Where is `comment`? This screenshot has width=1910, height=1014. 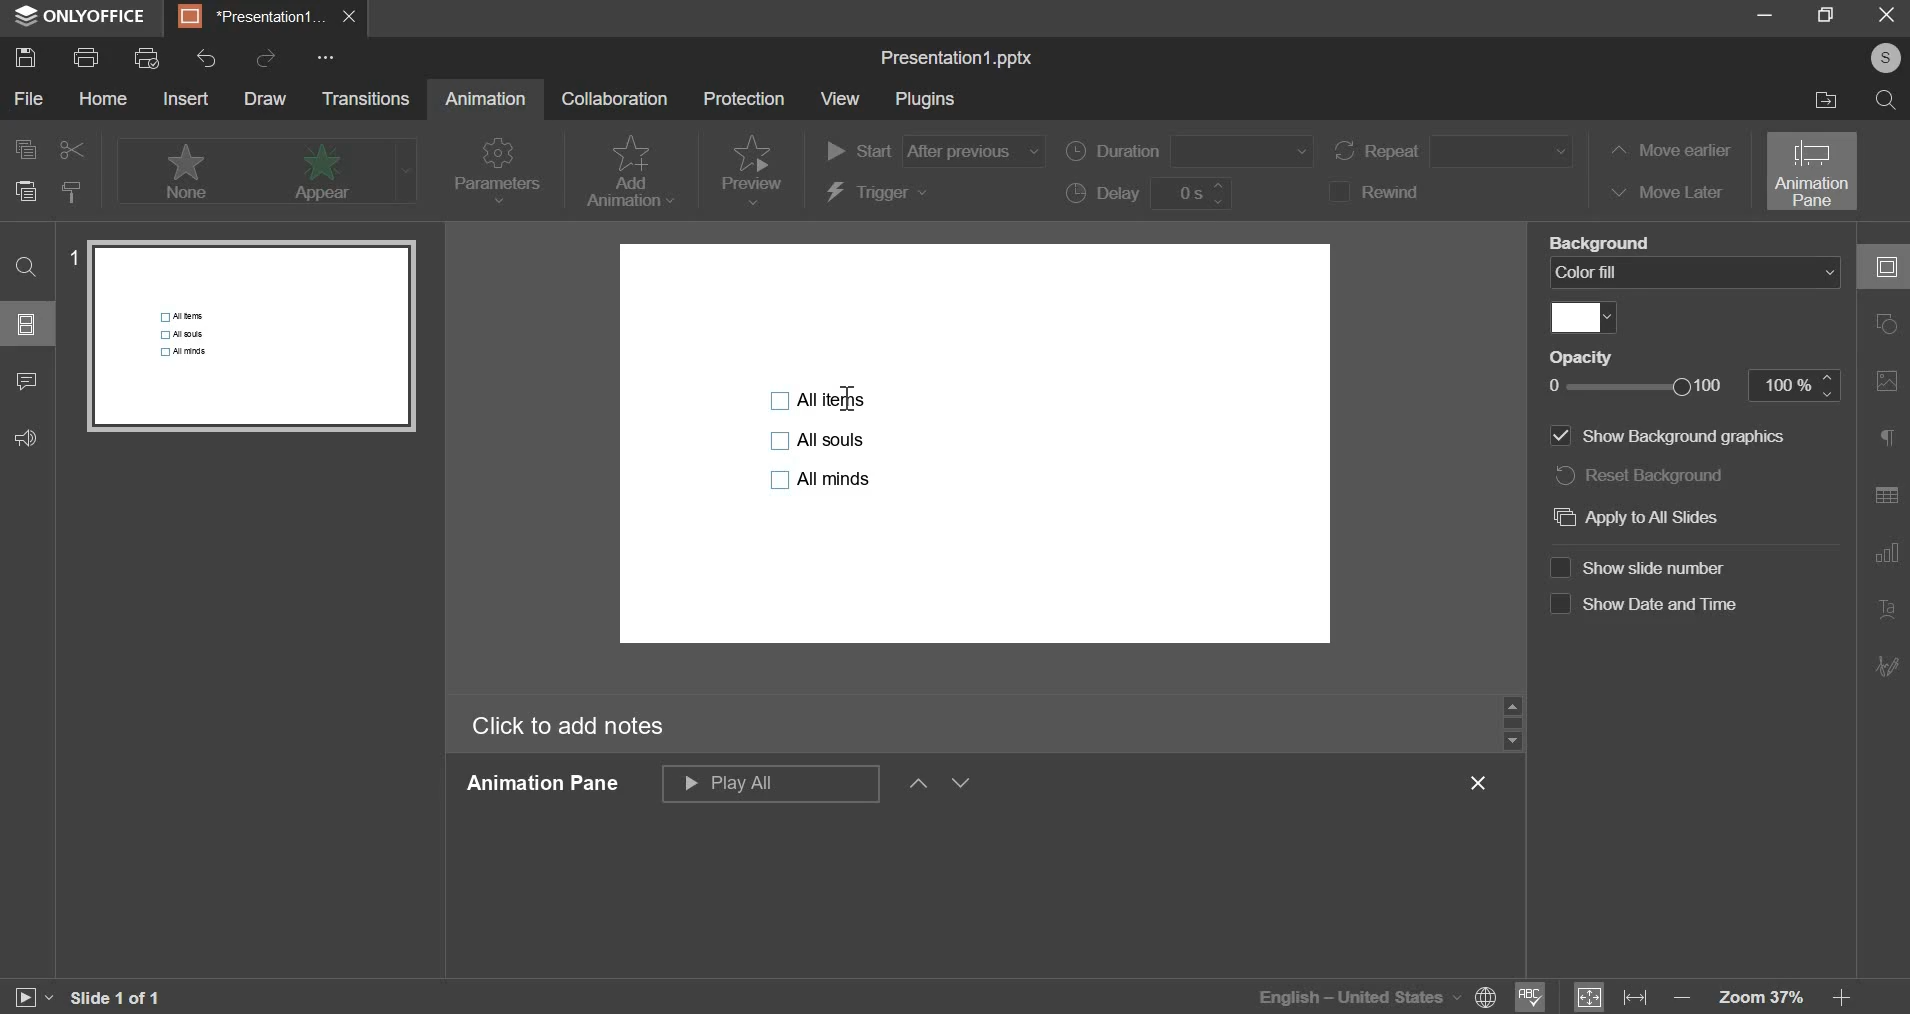
comment is located at coordinates (25, 384).